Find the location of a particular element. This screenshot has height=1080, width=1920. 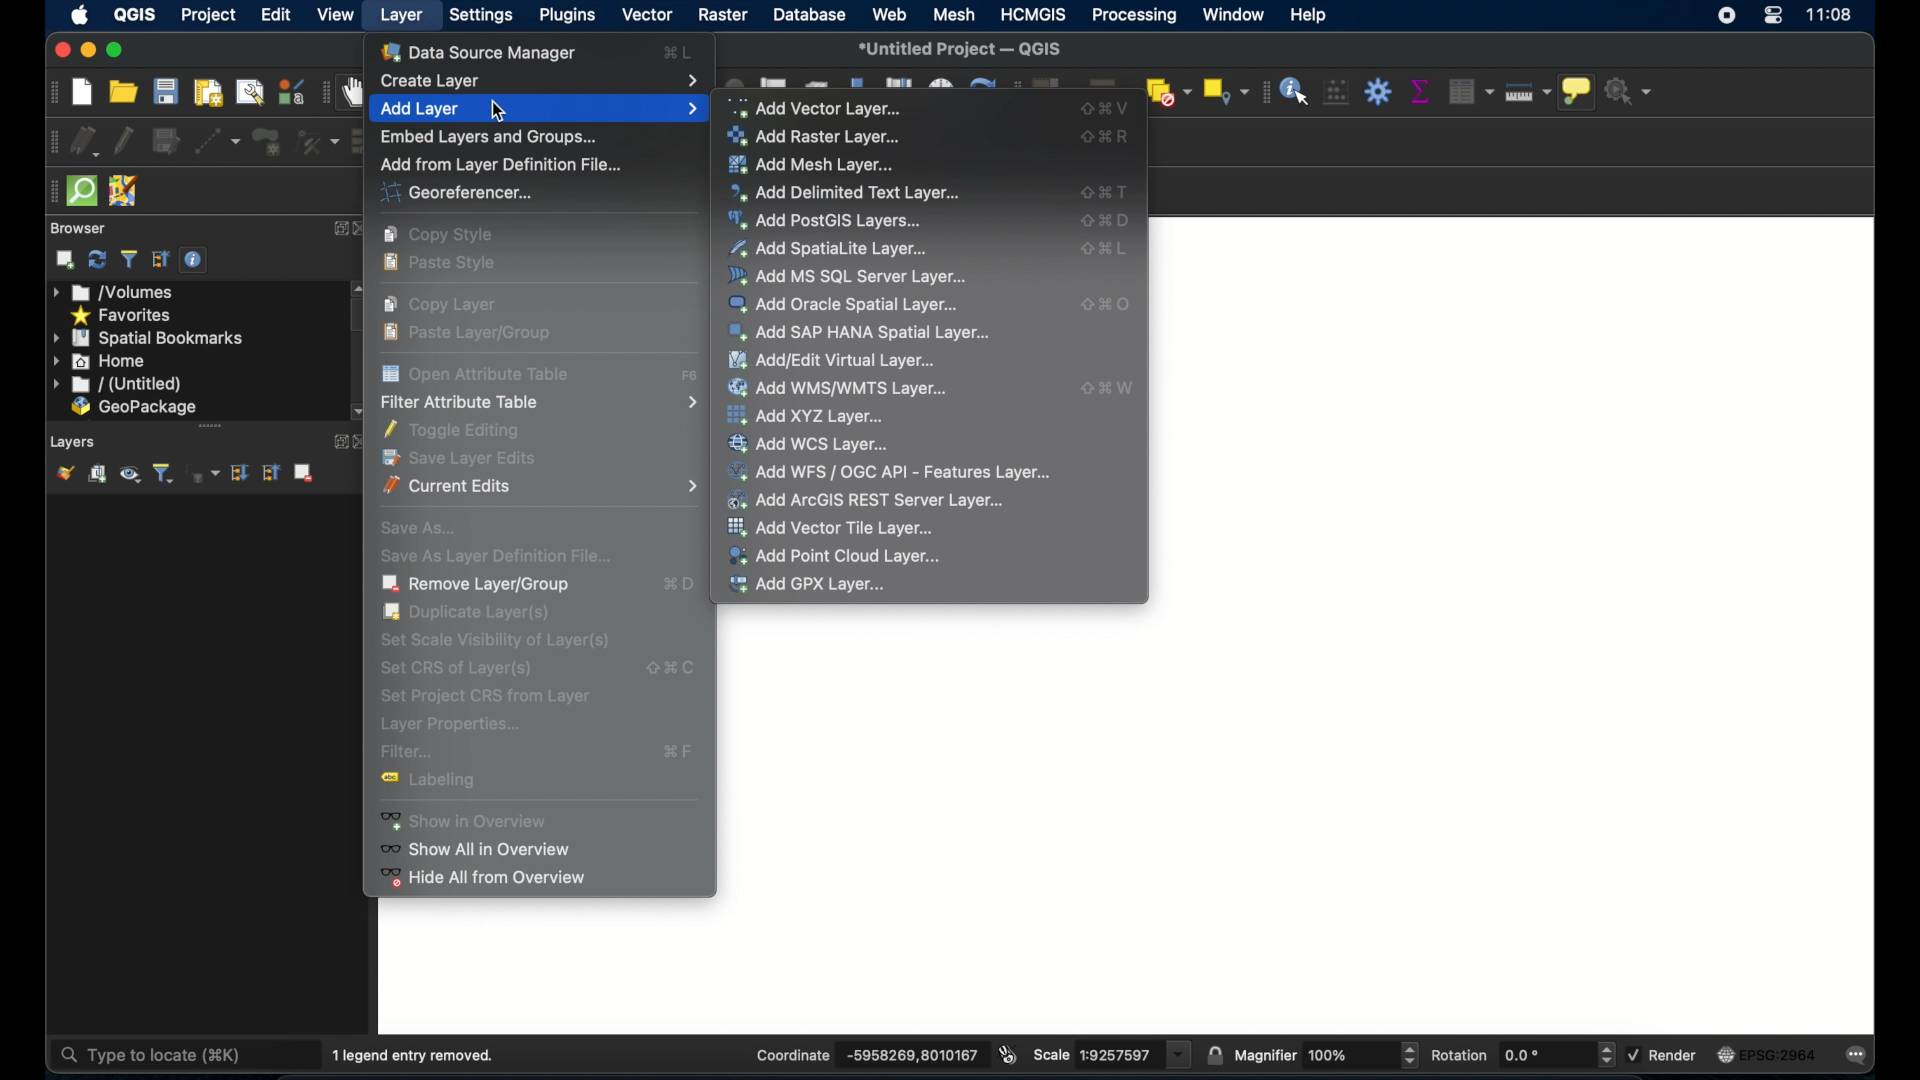

filter is located at coordinates (409, 753).